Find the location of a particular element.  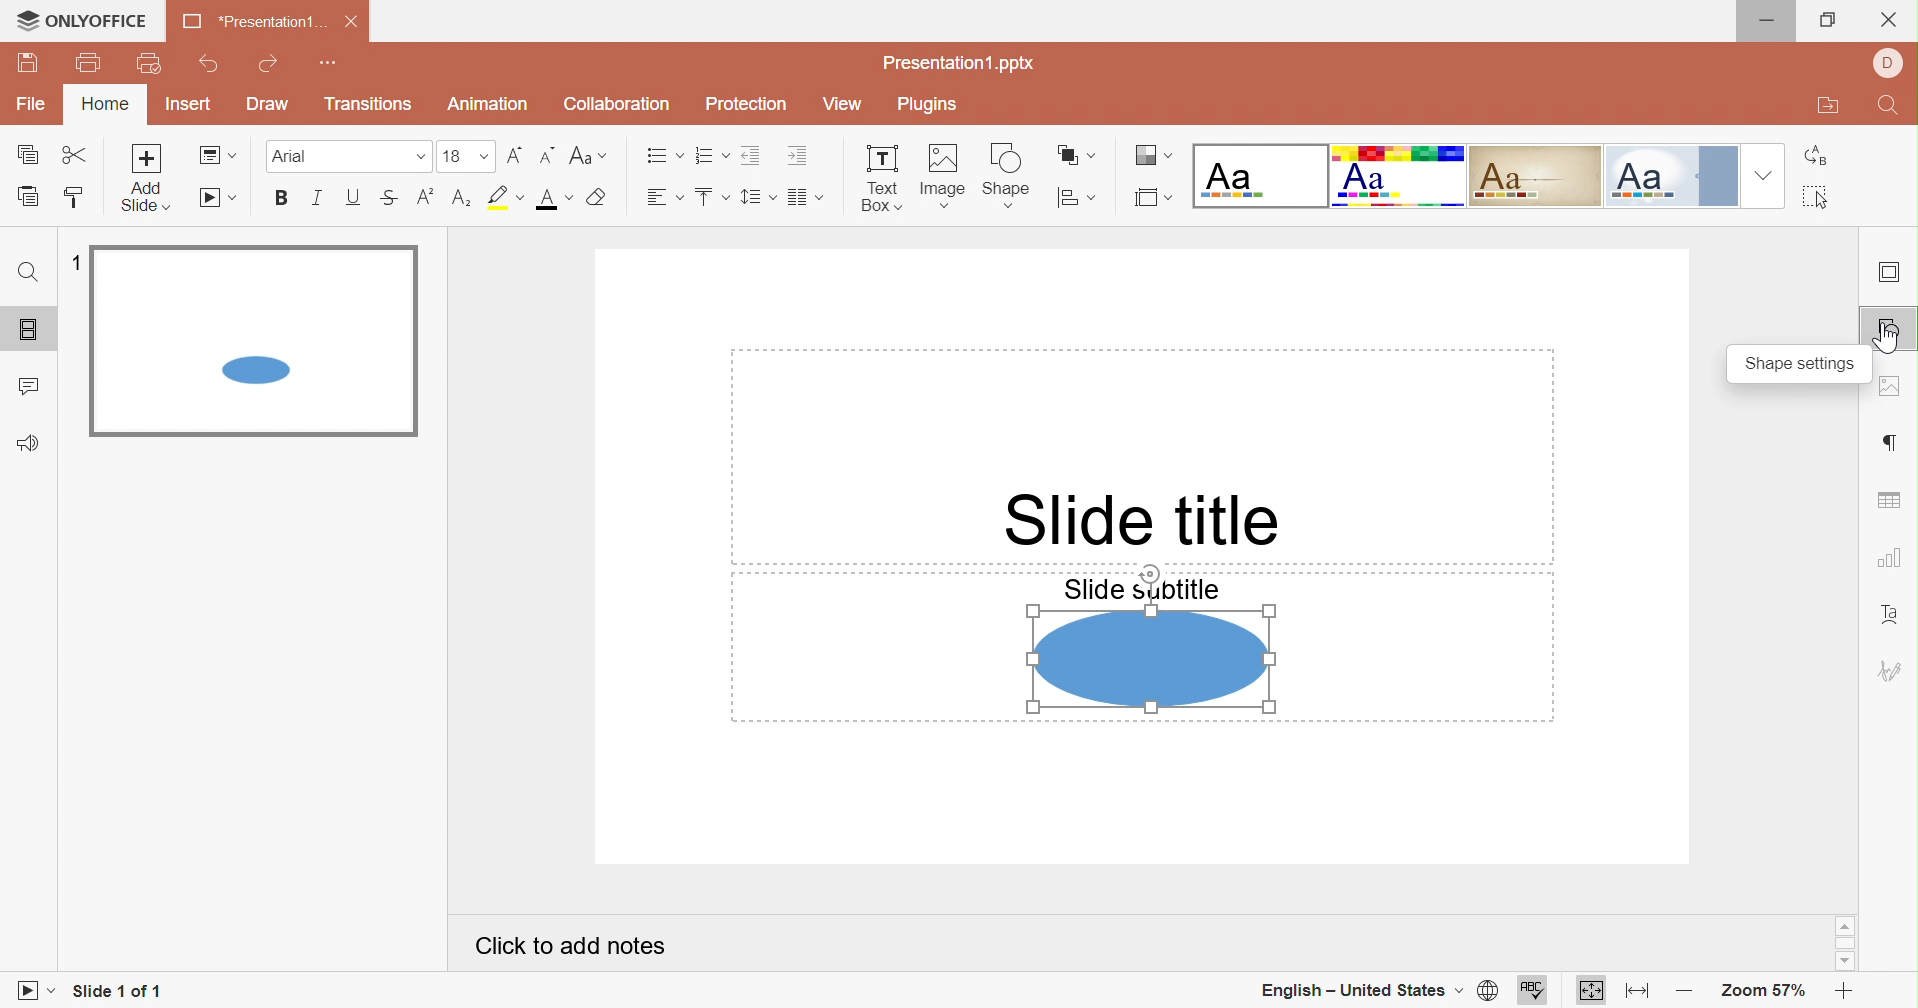

Quick print is located at coordinates (150, 64).